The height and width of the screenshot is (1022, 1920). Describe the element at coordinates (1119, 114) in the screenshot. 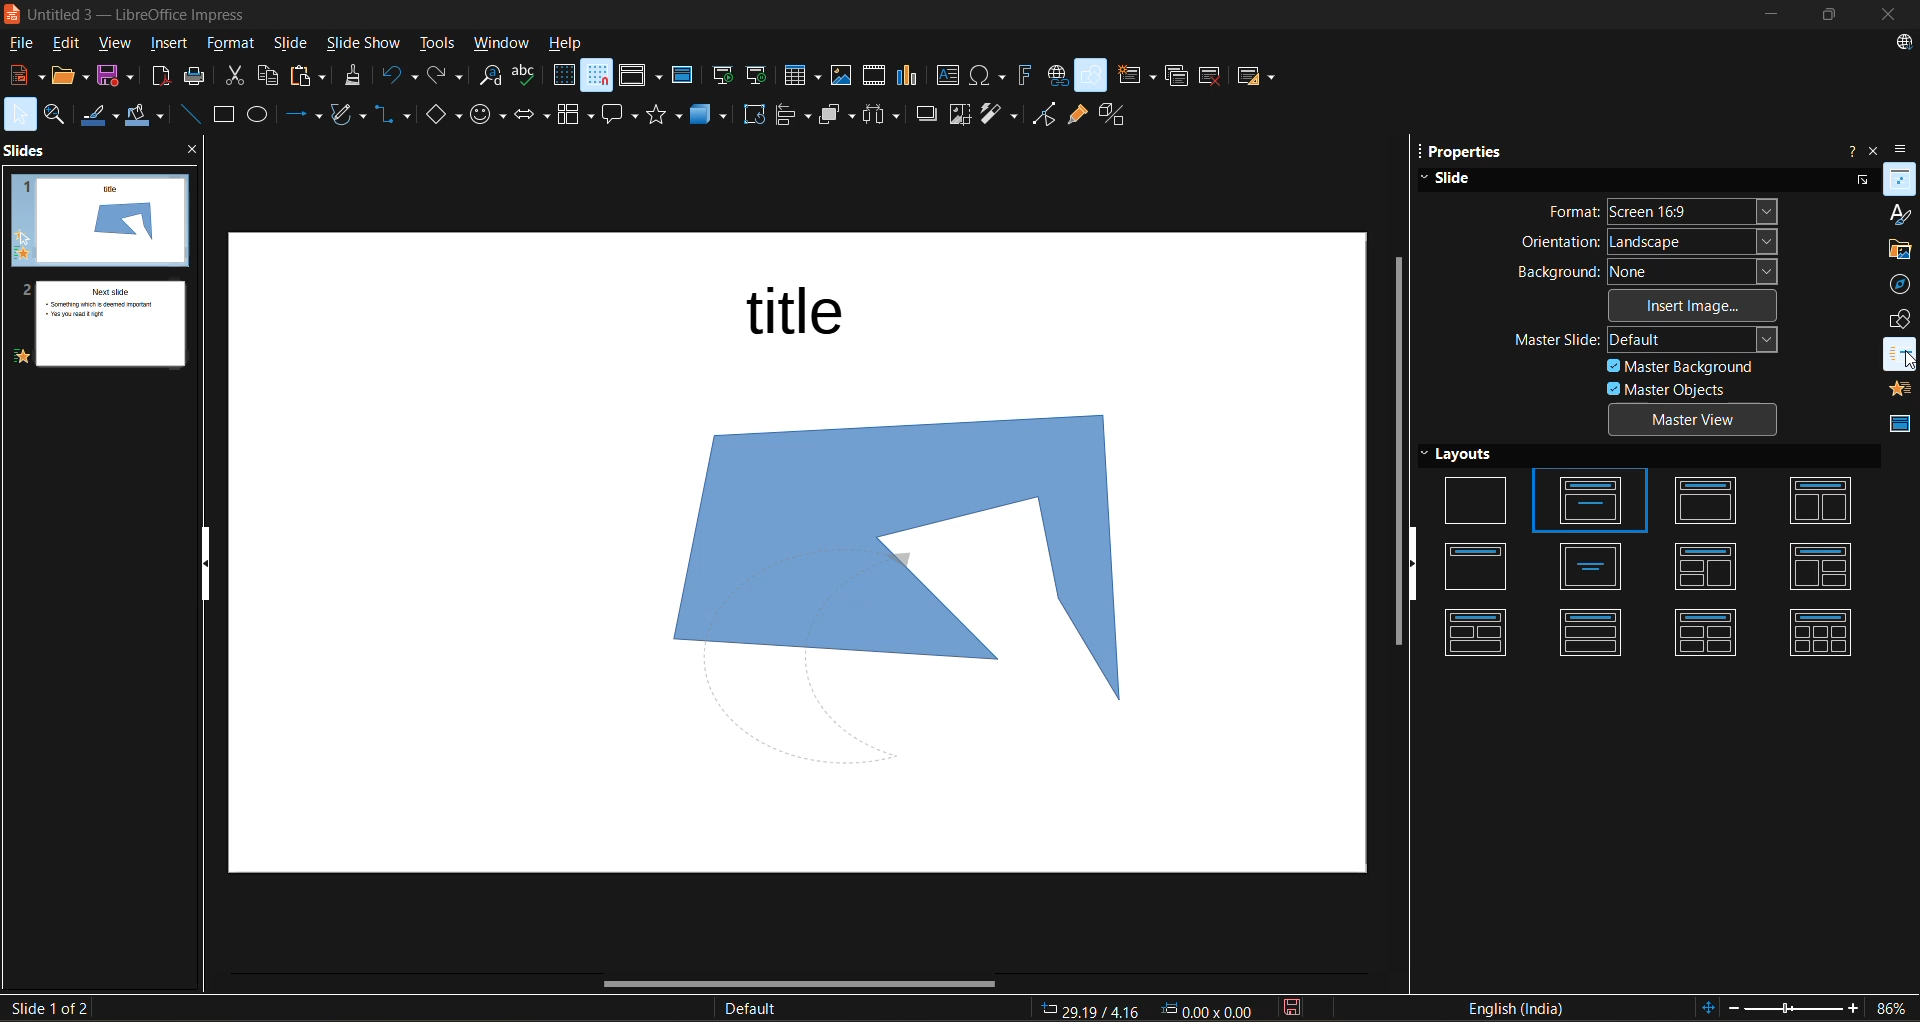

I see `toggle extrusion` at that location.